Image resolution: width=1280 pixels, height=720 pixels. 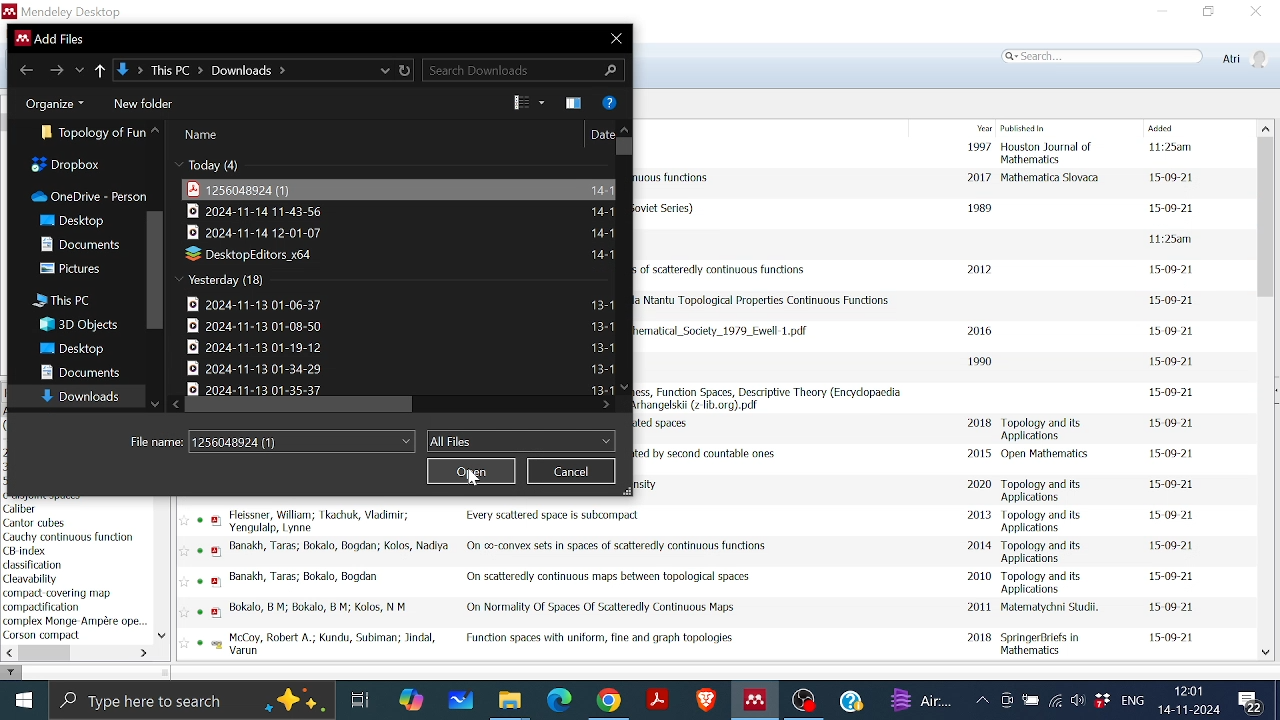 What do you see at coordinates (600, 135) in the screenshot?
I see `Date` at bounding box center [600, 135].